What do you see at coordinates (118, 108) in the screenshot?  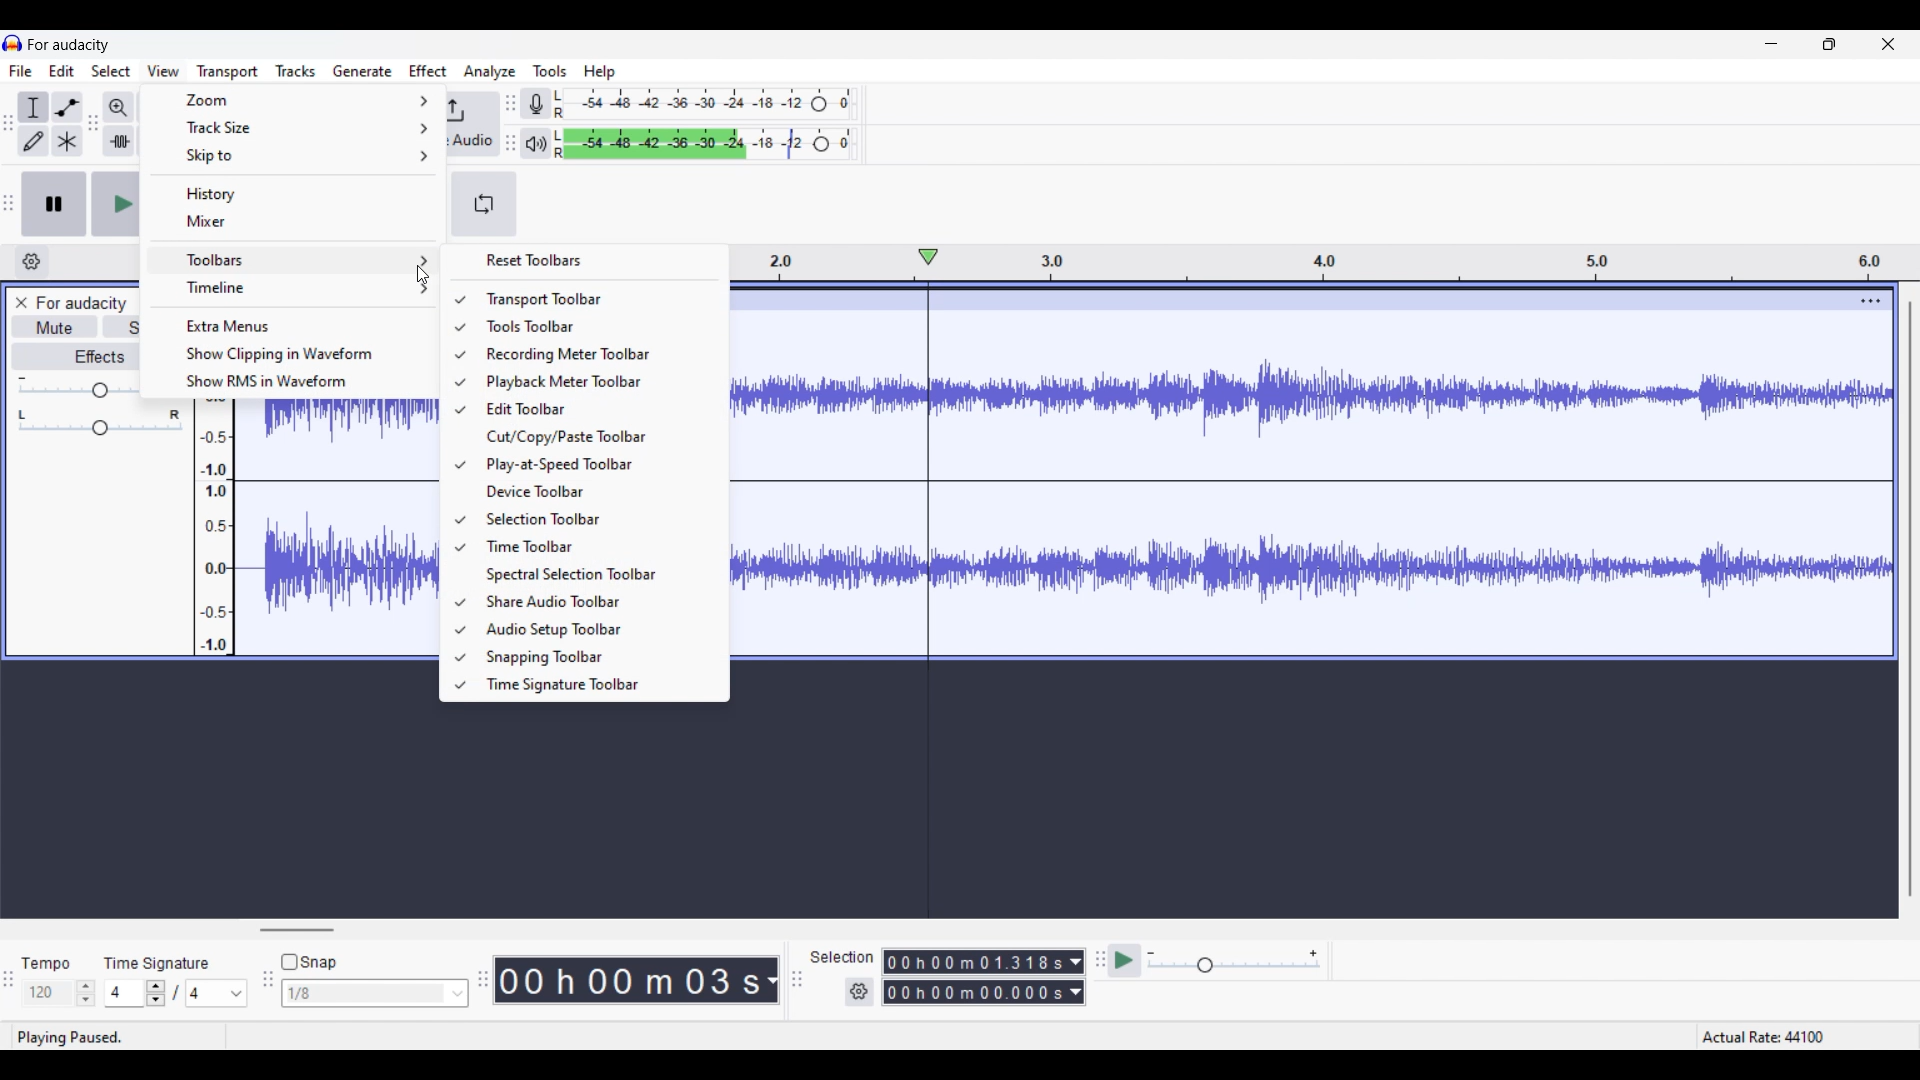 I see `Zoom in` at bounding box center [118, 108].